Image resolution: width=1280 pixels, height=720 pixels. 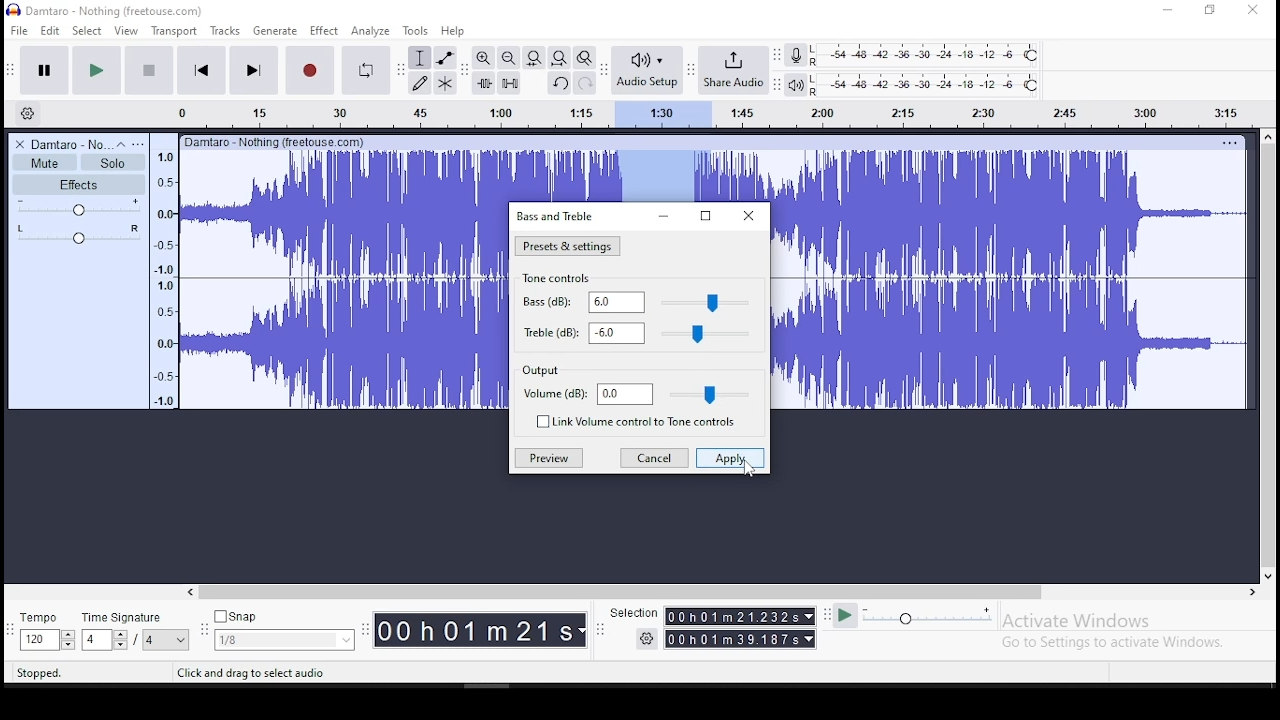 I want to click on Settings, so click(x=648, y=638).